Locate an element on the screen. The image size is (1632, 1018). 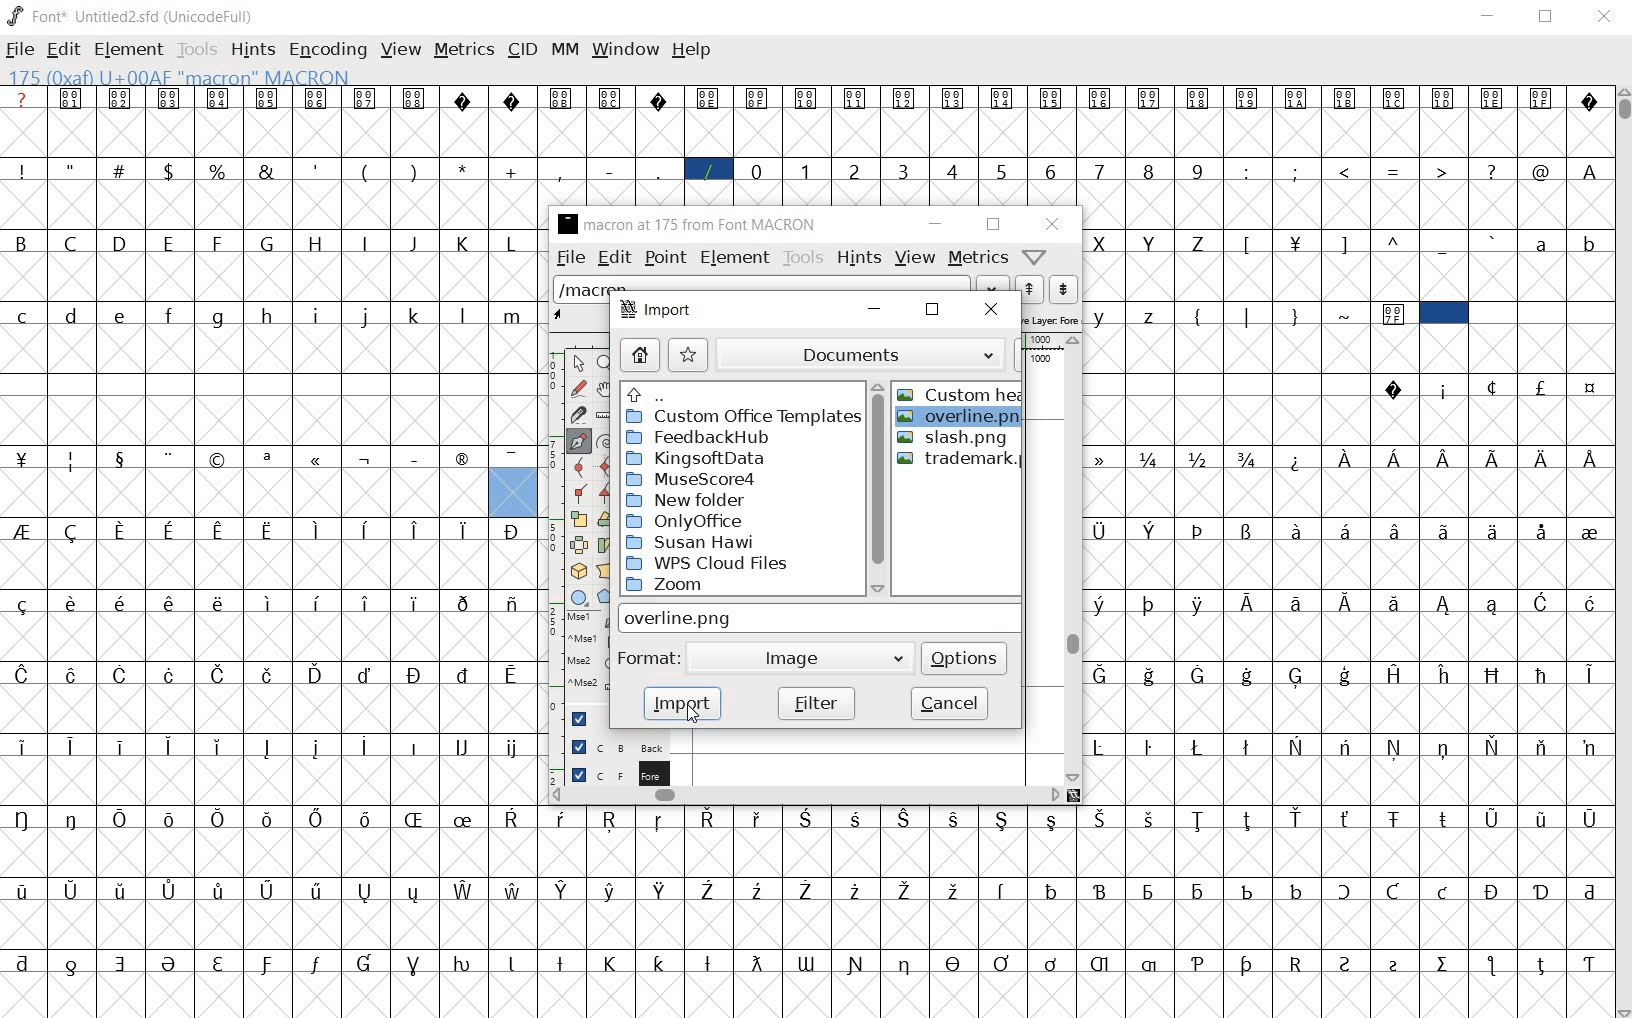
Symbol is located at coordinates (1003, 821).